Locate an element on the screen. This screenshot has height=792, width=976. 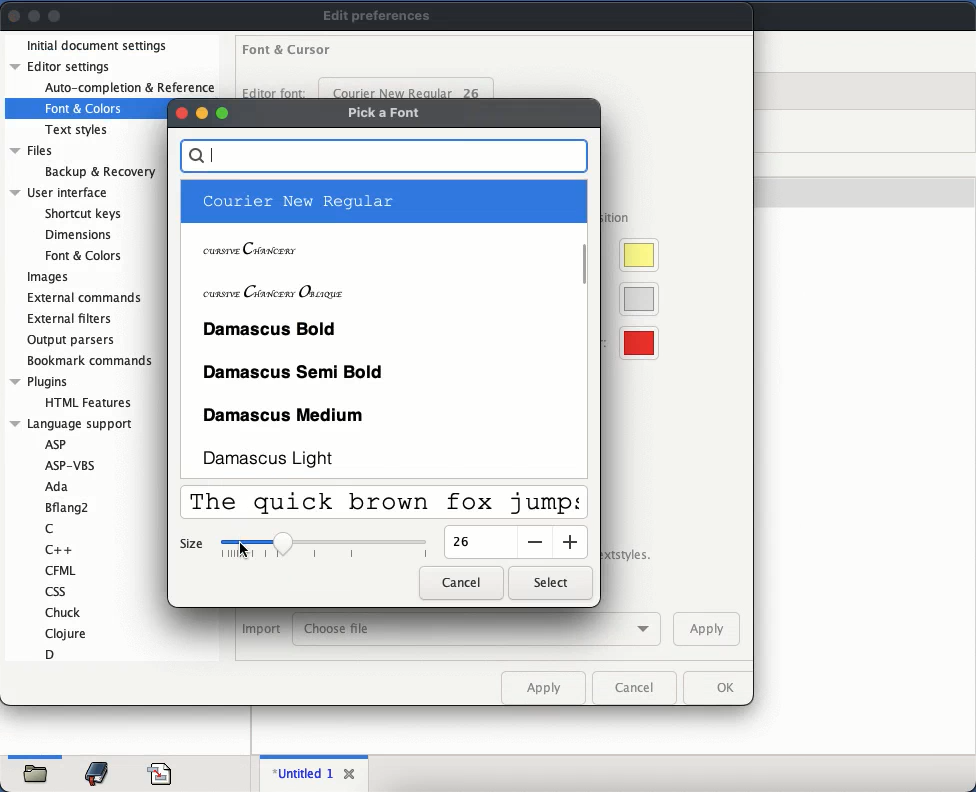
Ada is located at coordinates (60, 487).